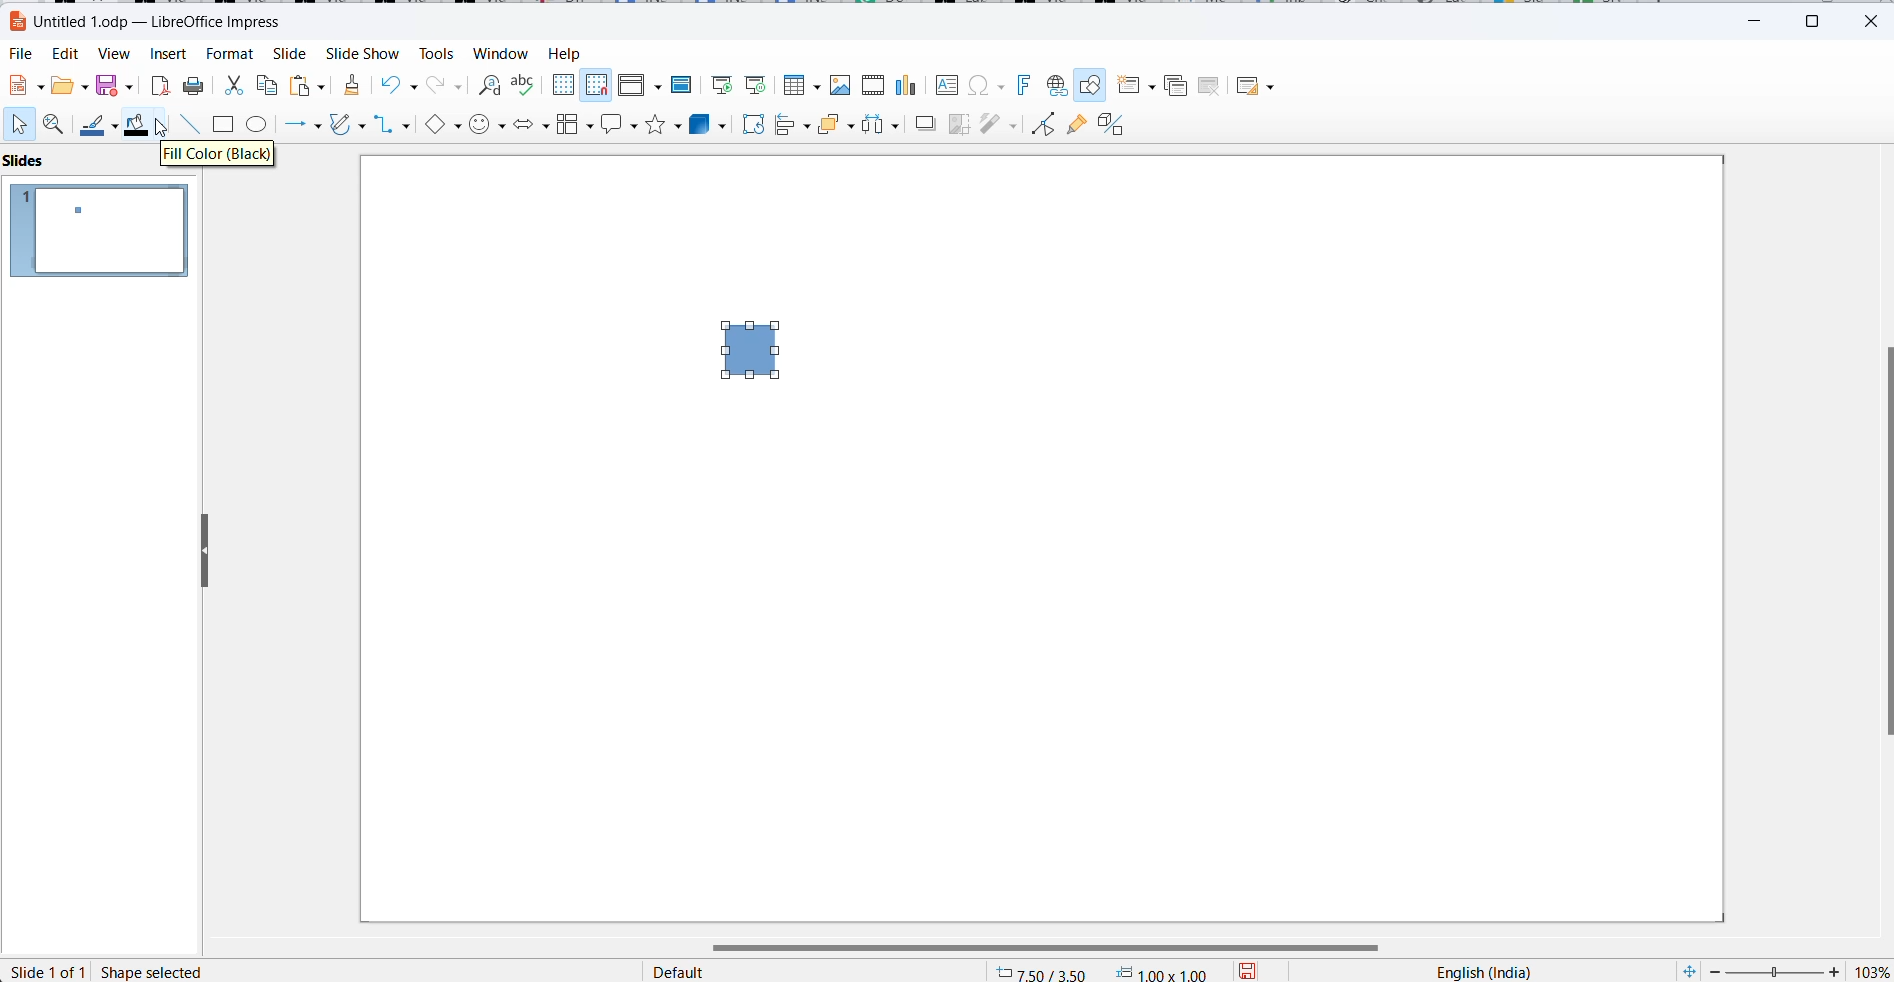 This screenshot has width=1894, height=982. I want to click on export as pdf, so click(158, 86).